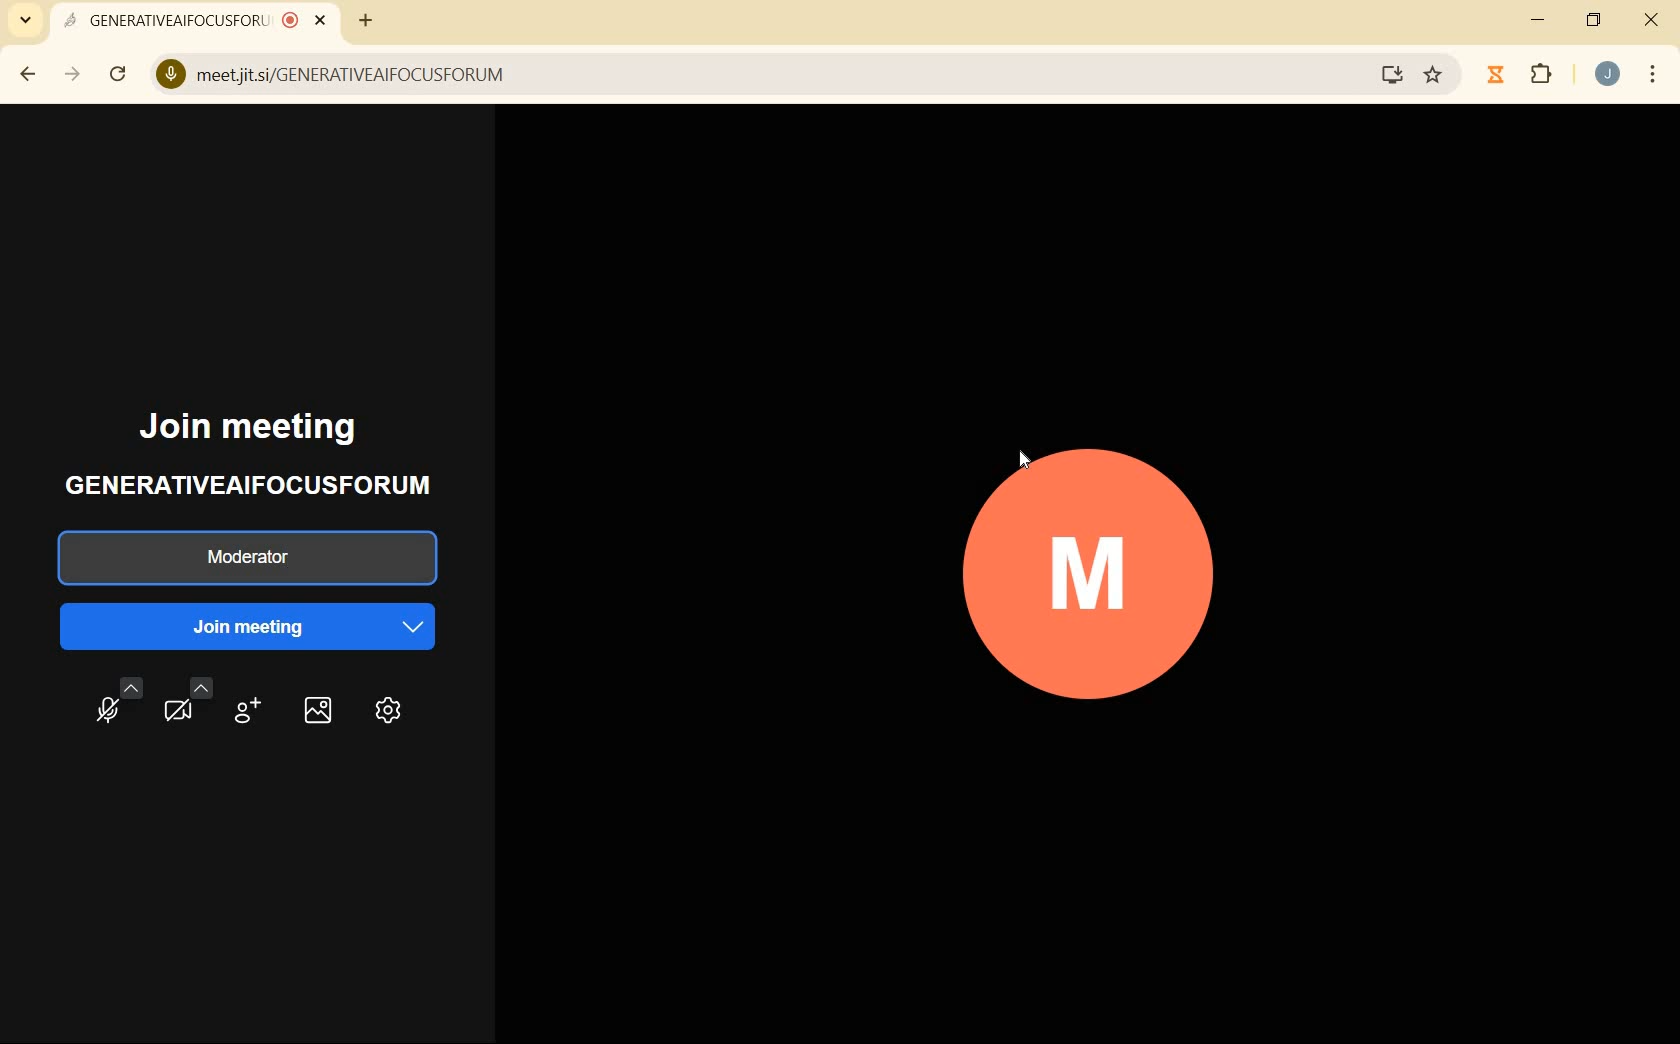 The image size is (1680, 1044). I want to click on CAMERA, so click(187, 708).